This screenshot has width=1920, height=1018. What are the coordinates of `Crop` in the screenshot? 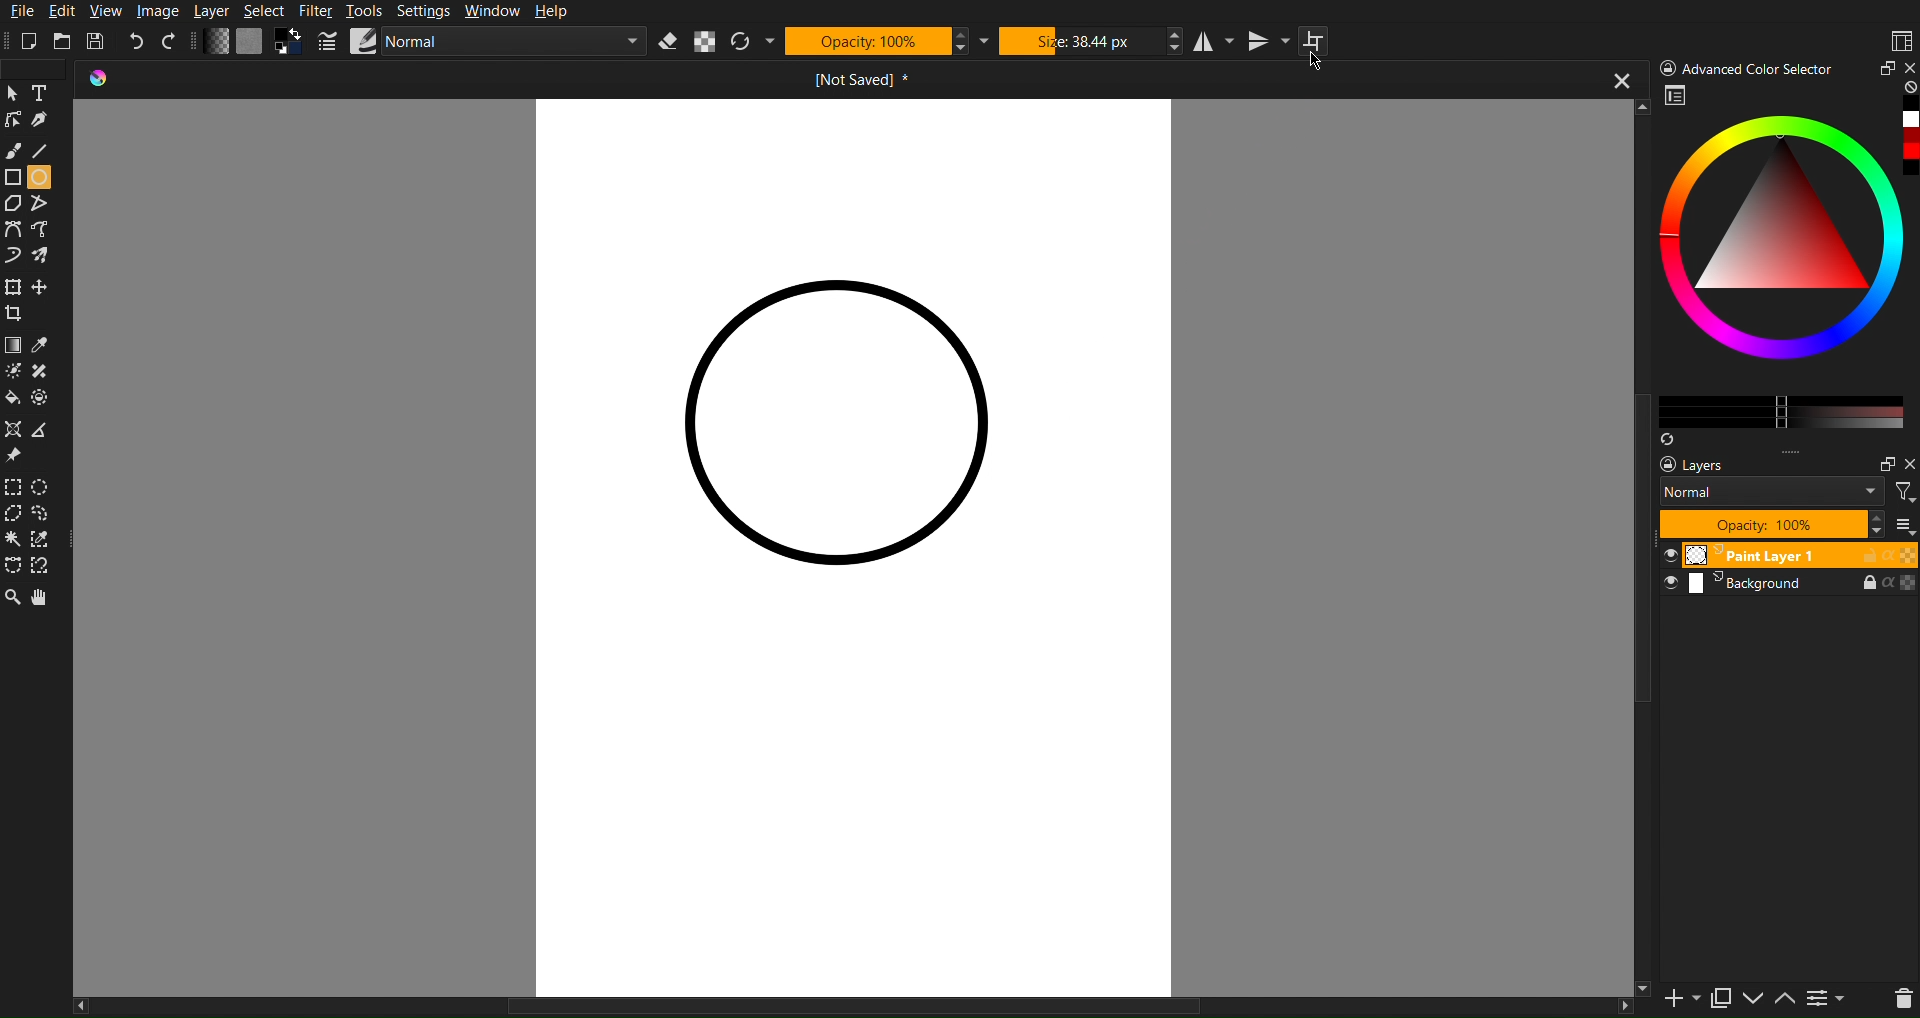 It's located at (12, 313).